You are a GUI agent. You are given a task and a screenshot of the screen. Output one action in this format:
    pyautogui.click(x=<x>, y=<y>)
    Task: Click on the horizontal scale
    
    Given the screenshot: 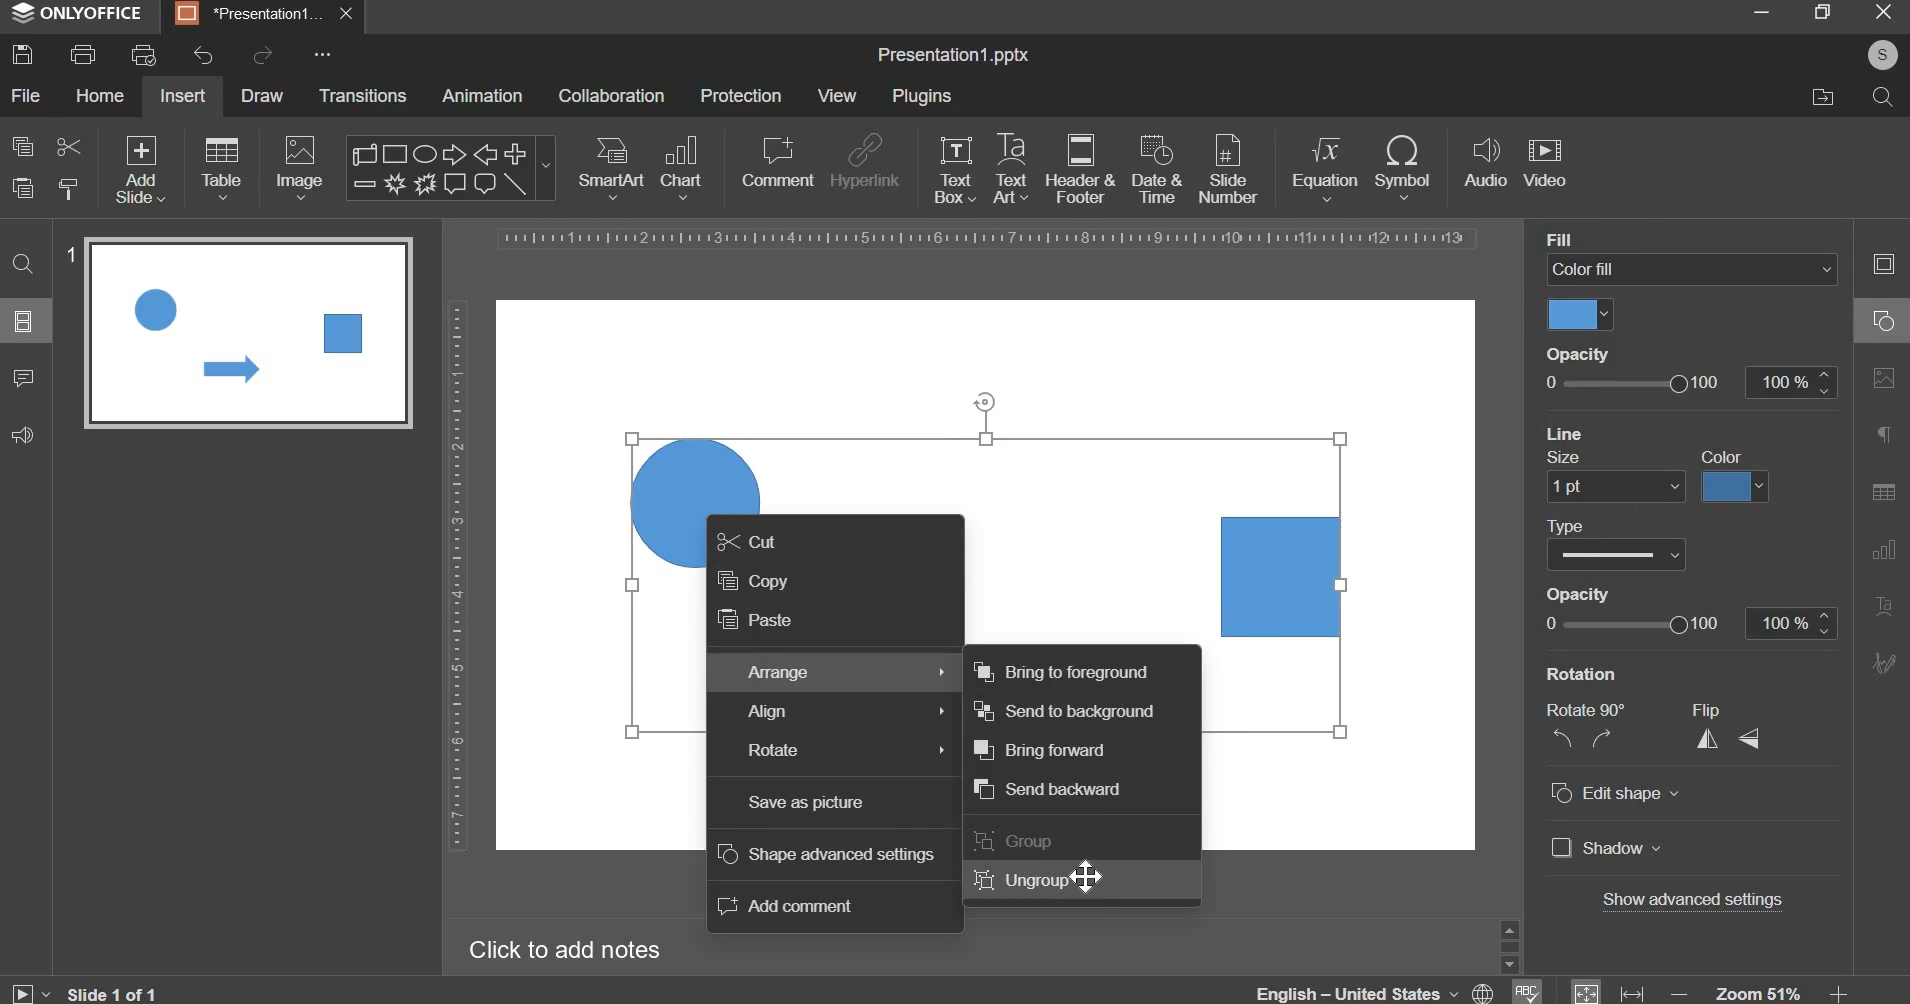 What is the action you would take?
    pyautogui.click(x=989, y=239)
    